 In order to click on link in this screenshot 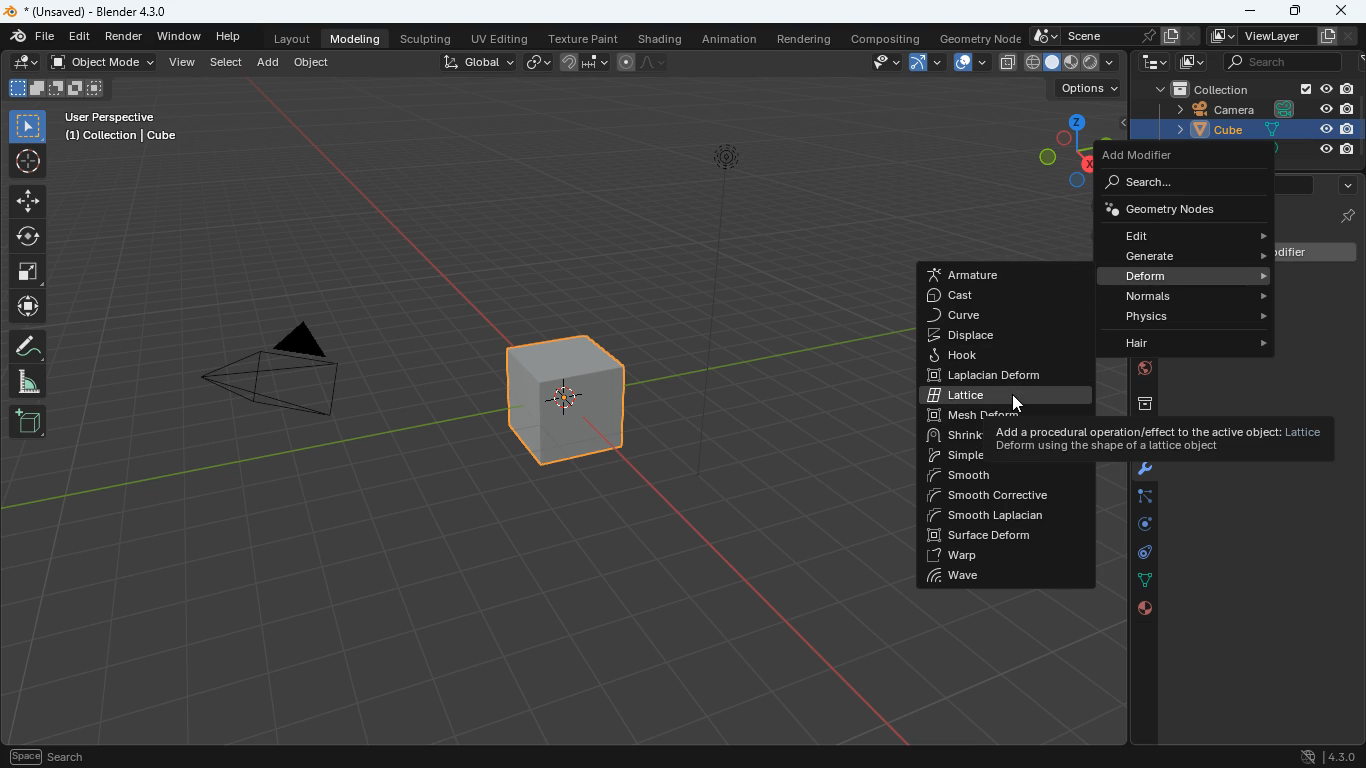, I will do `click(535, 61)`.